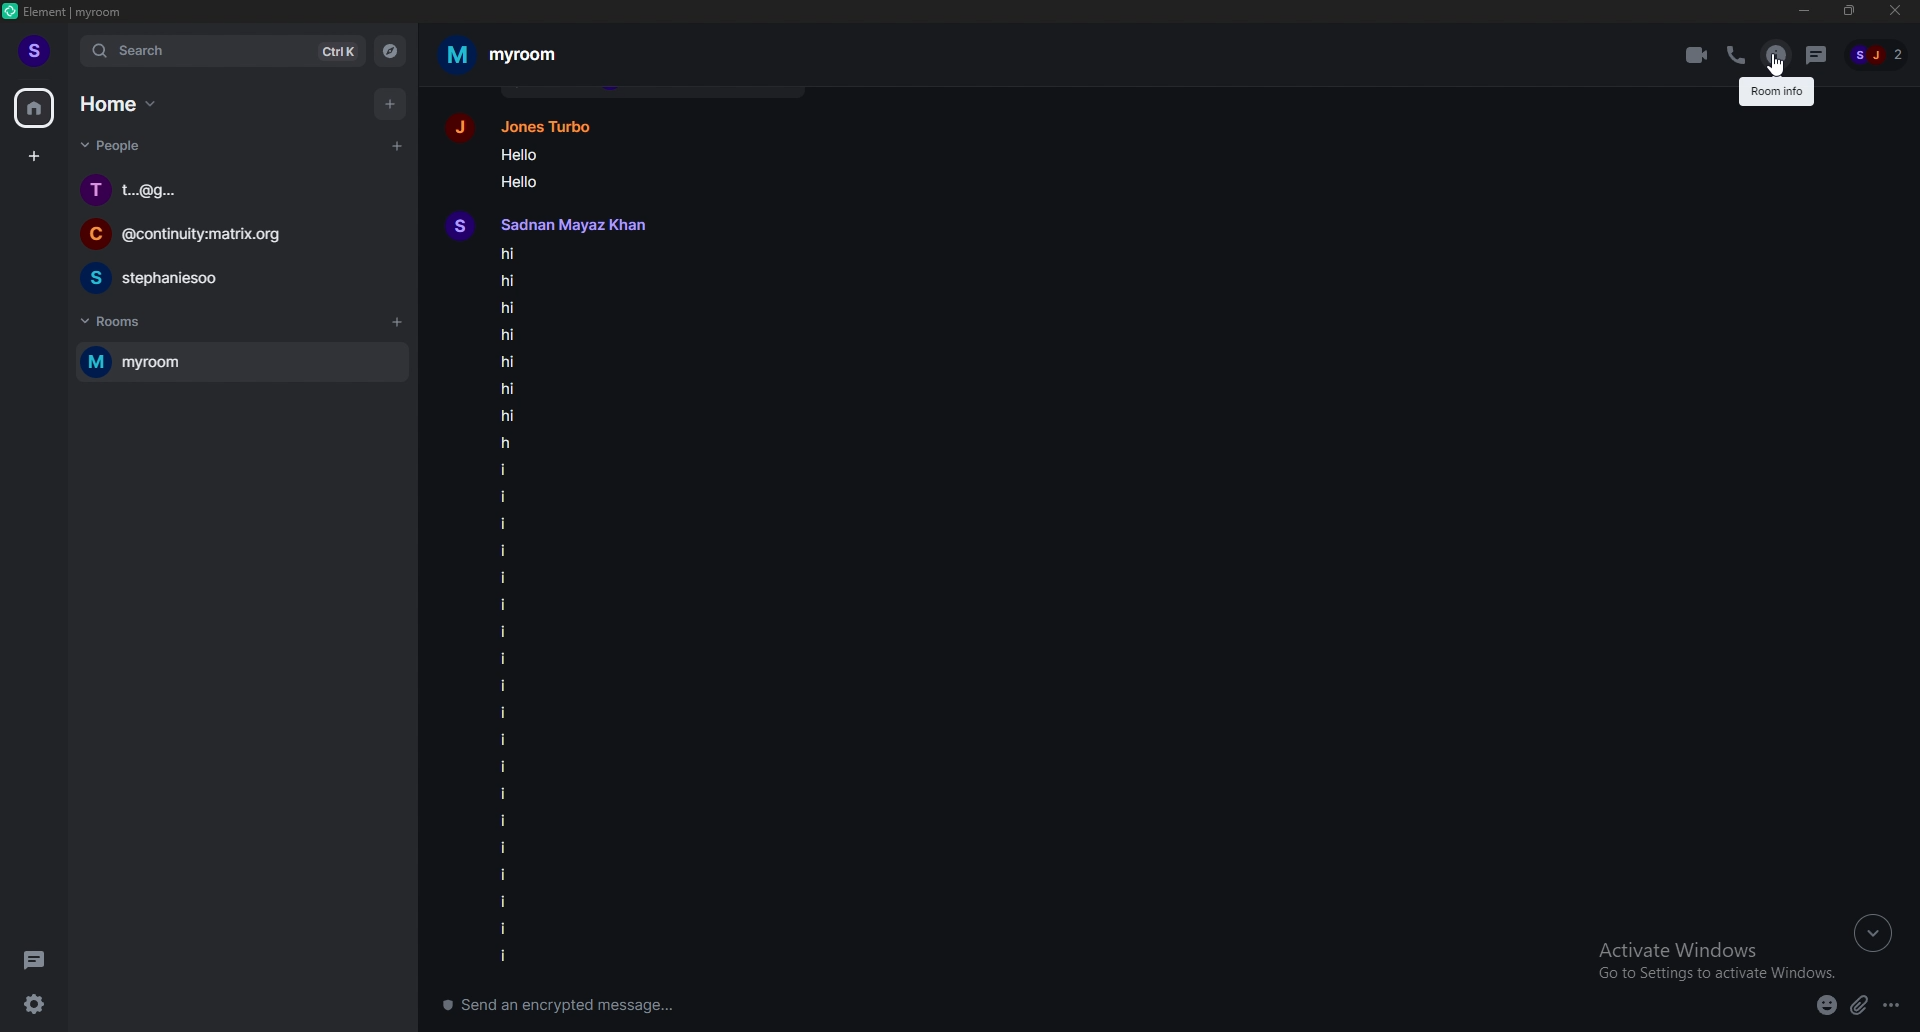 The height and width of the screenshot is (1032, 1920). I want to click on chat, so click(236, 191).